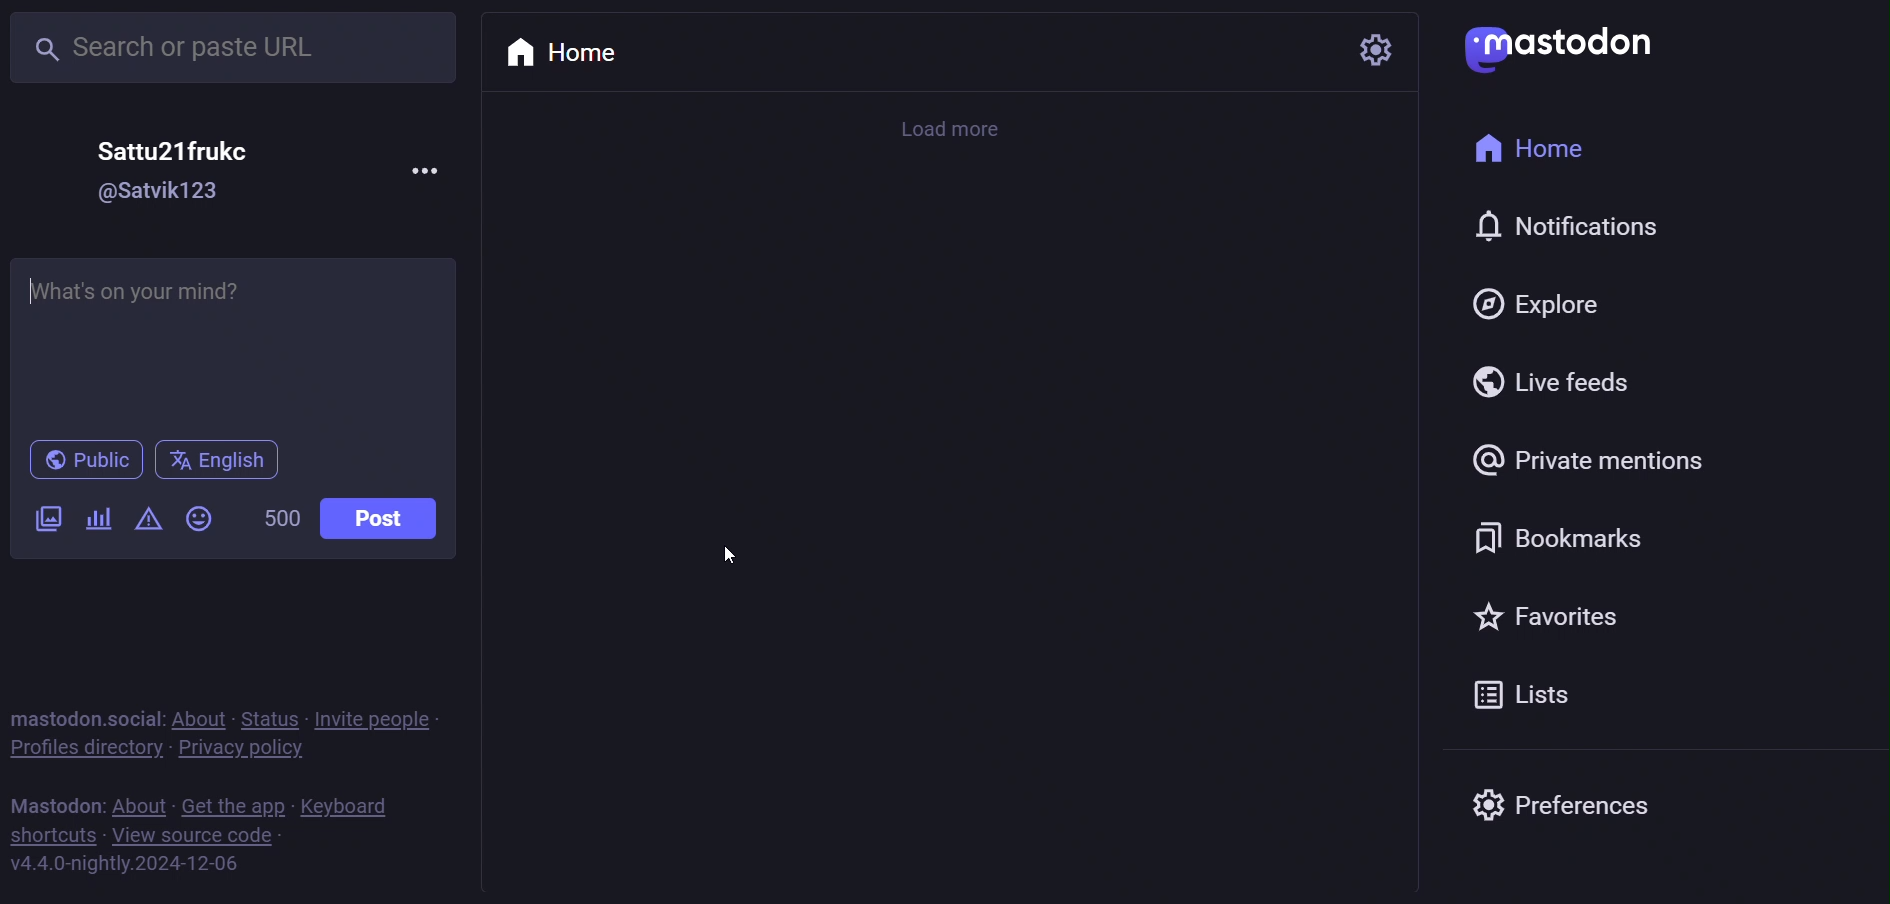  What do you see at coordinates (383, 516) in the screenshot?
I see `post` at bounding box center [383, 516].